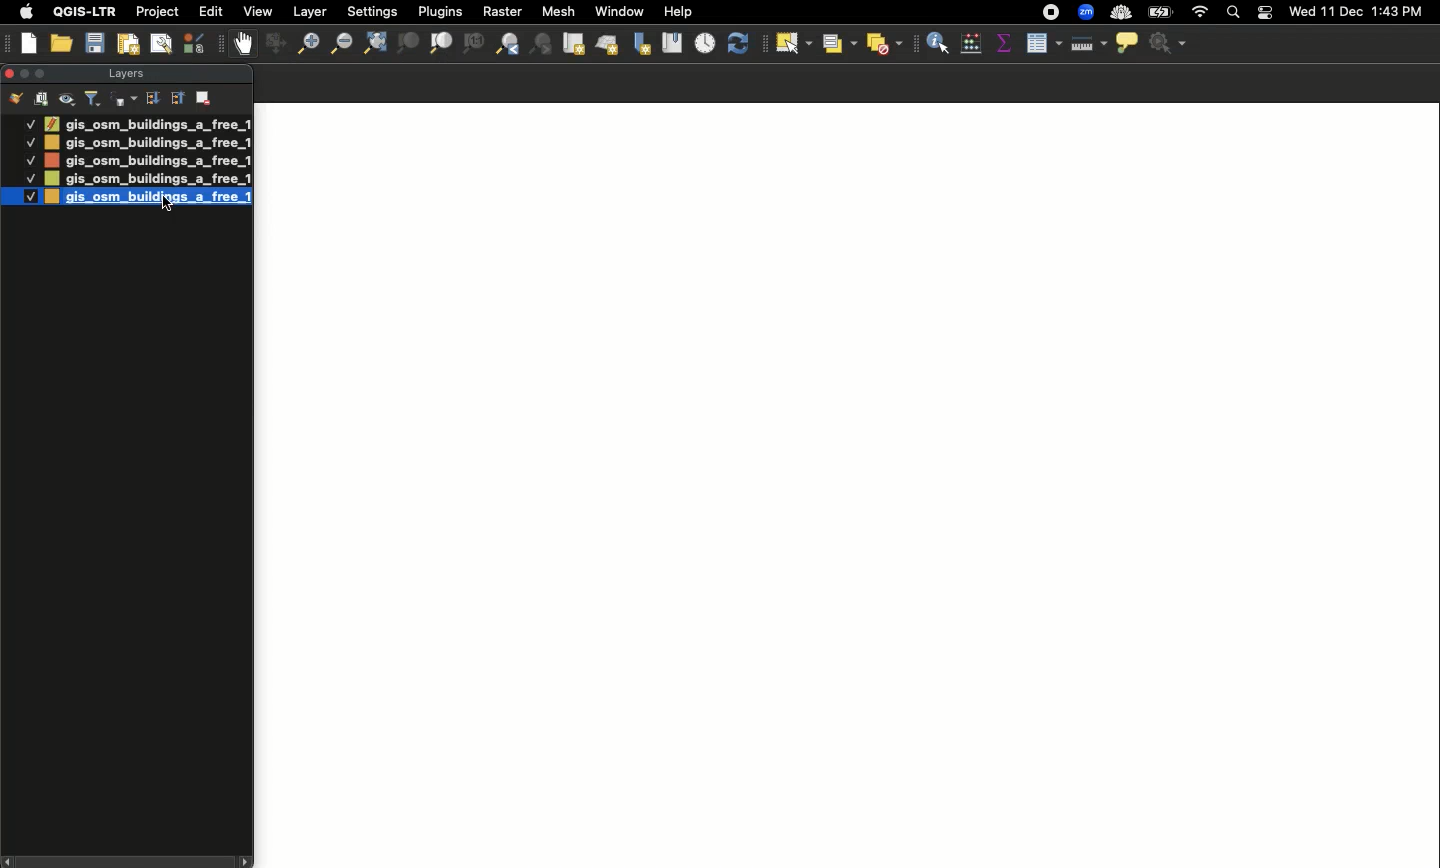 The height and width of the screenshot is (868, 1440). I want to click on Settings, so click(1170, 44).